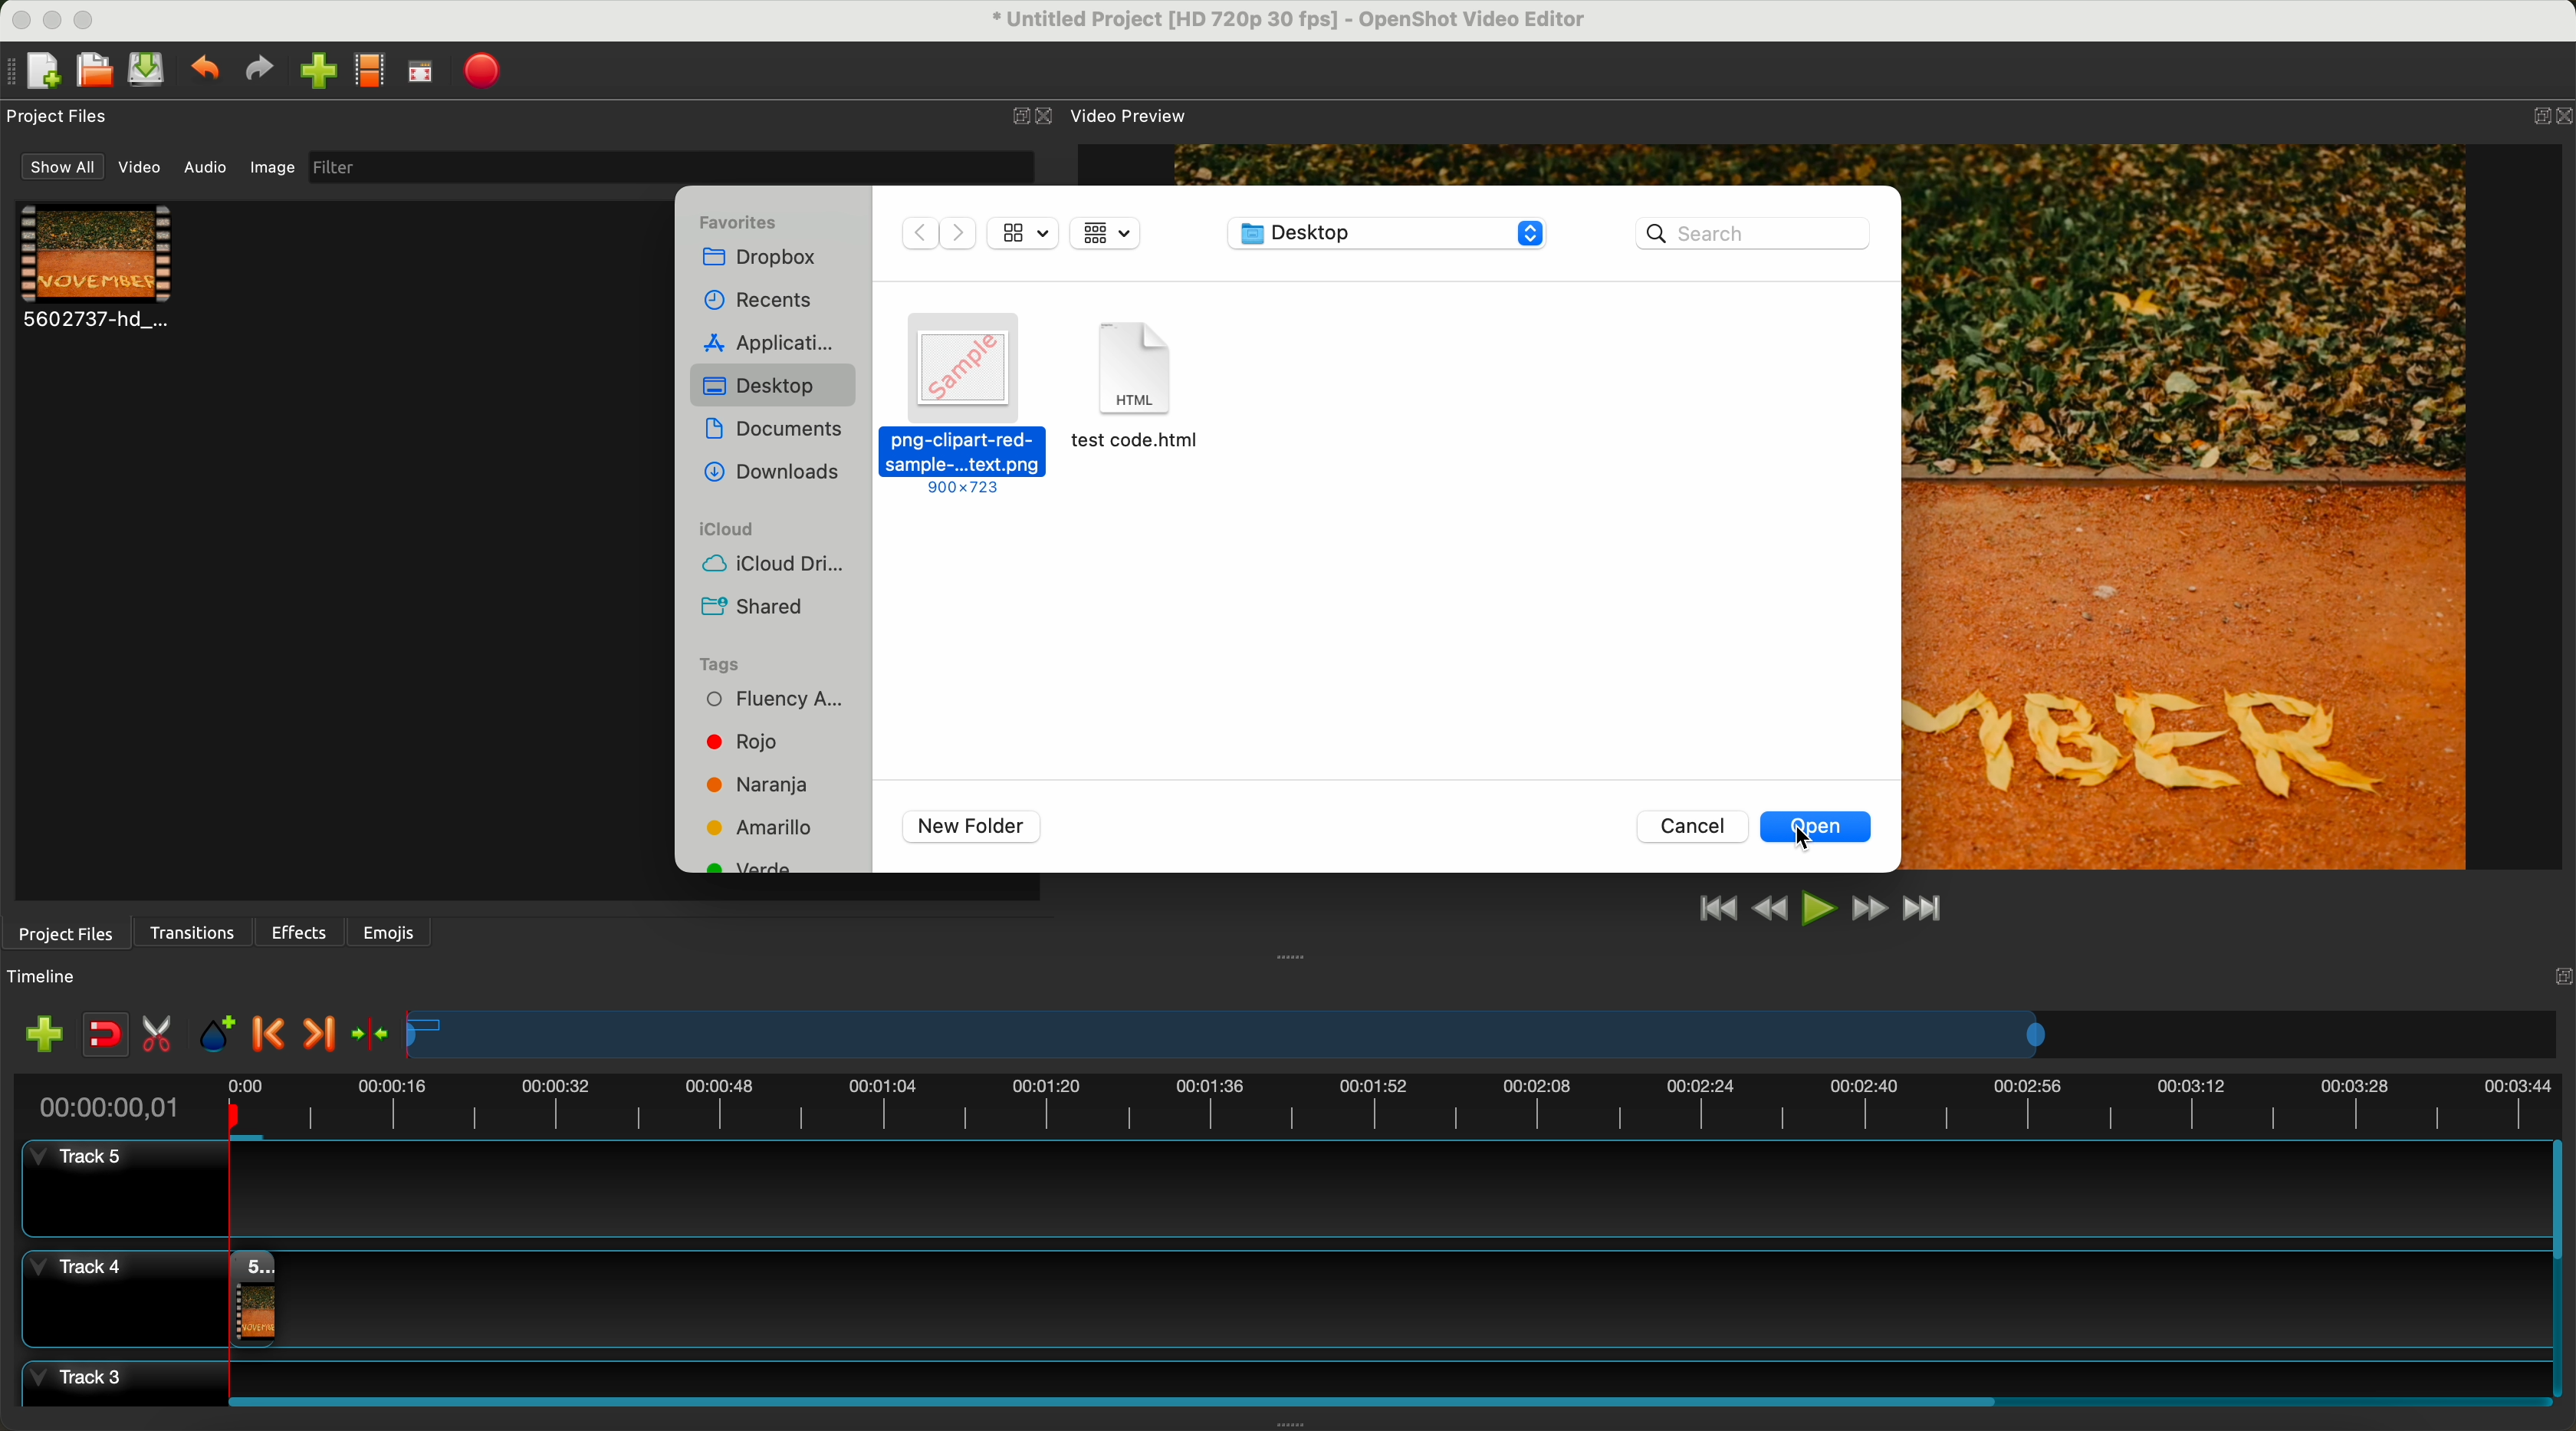  What do you see at coordinates (1140, 403) in the screenshot?
I see `file` at bounding box center [1140, 403].